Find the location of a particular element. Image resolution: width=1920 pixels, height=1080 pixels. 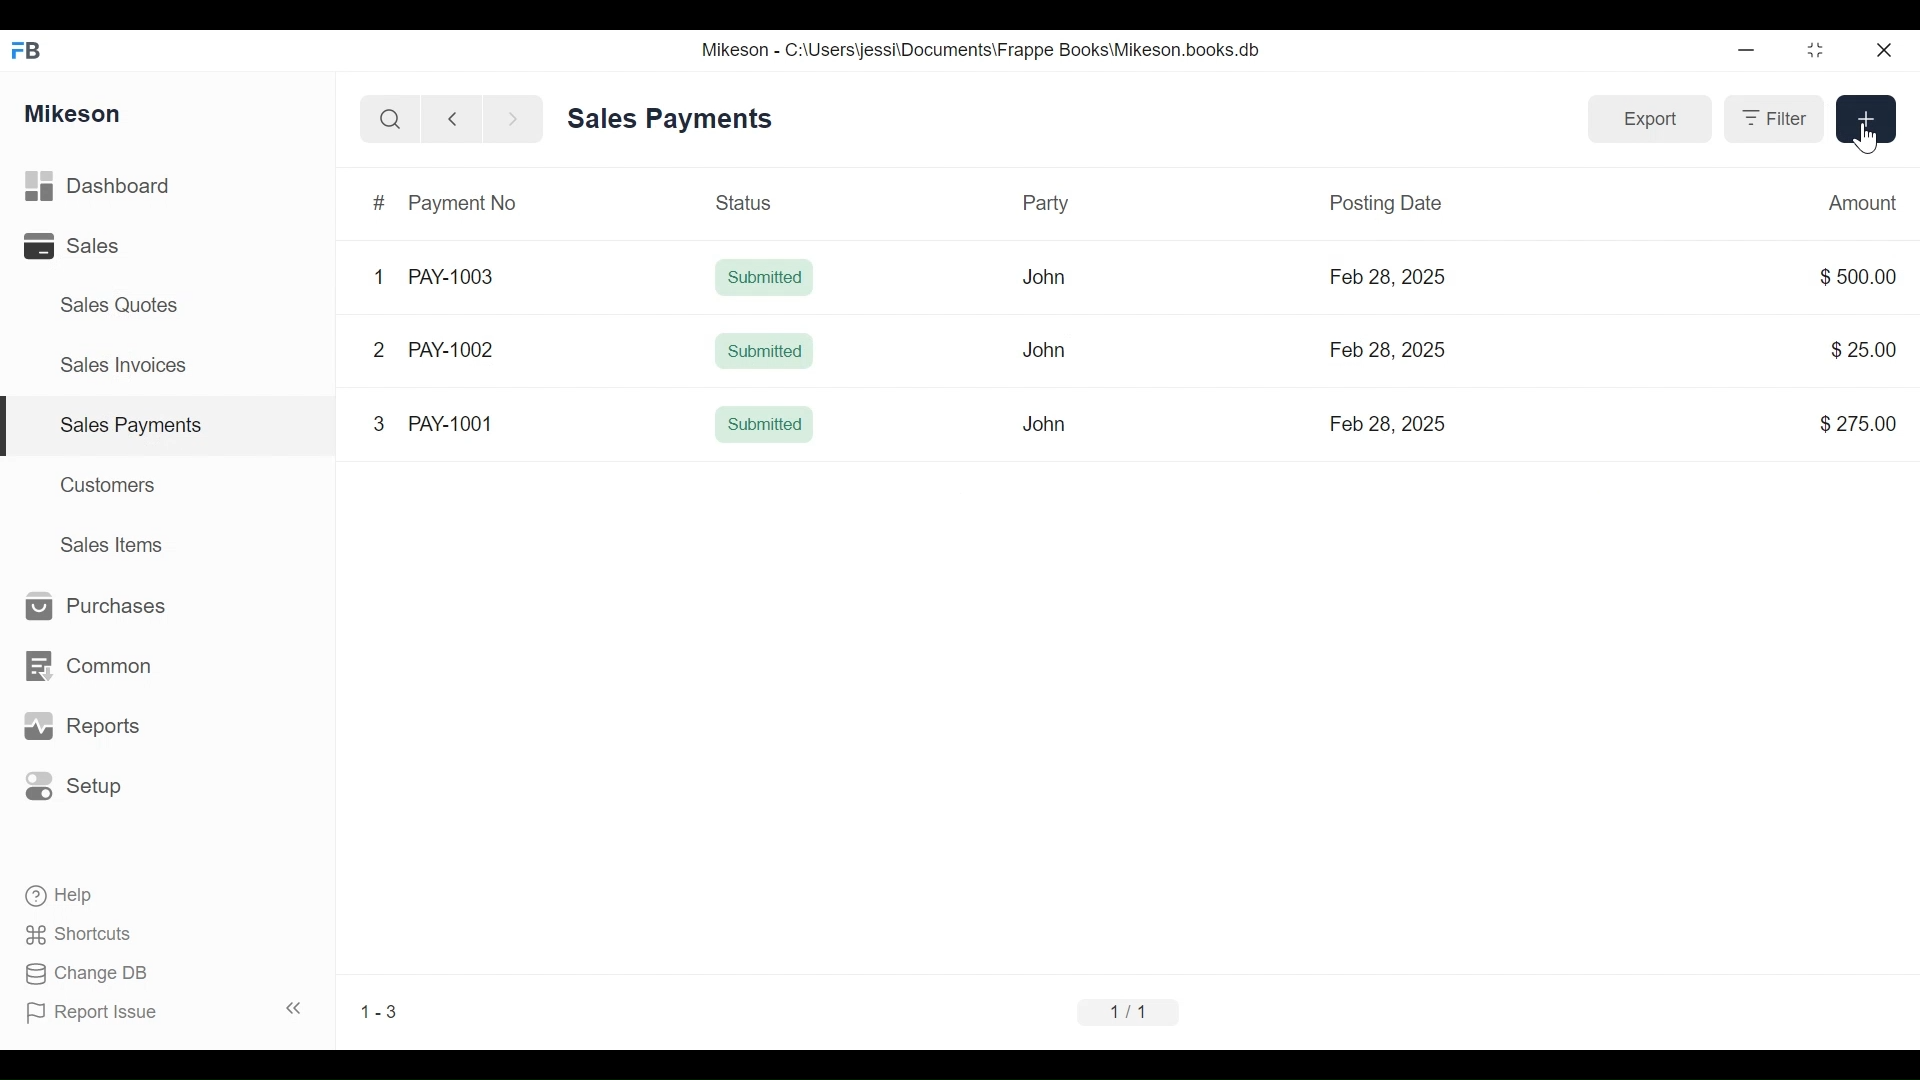

Reports is located at coordinates (86, 727).